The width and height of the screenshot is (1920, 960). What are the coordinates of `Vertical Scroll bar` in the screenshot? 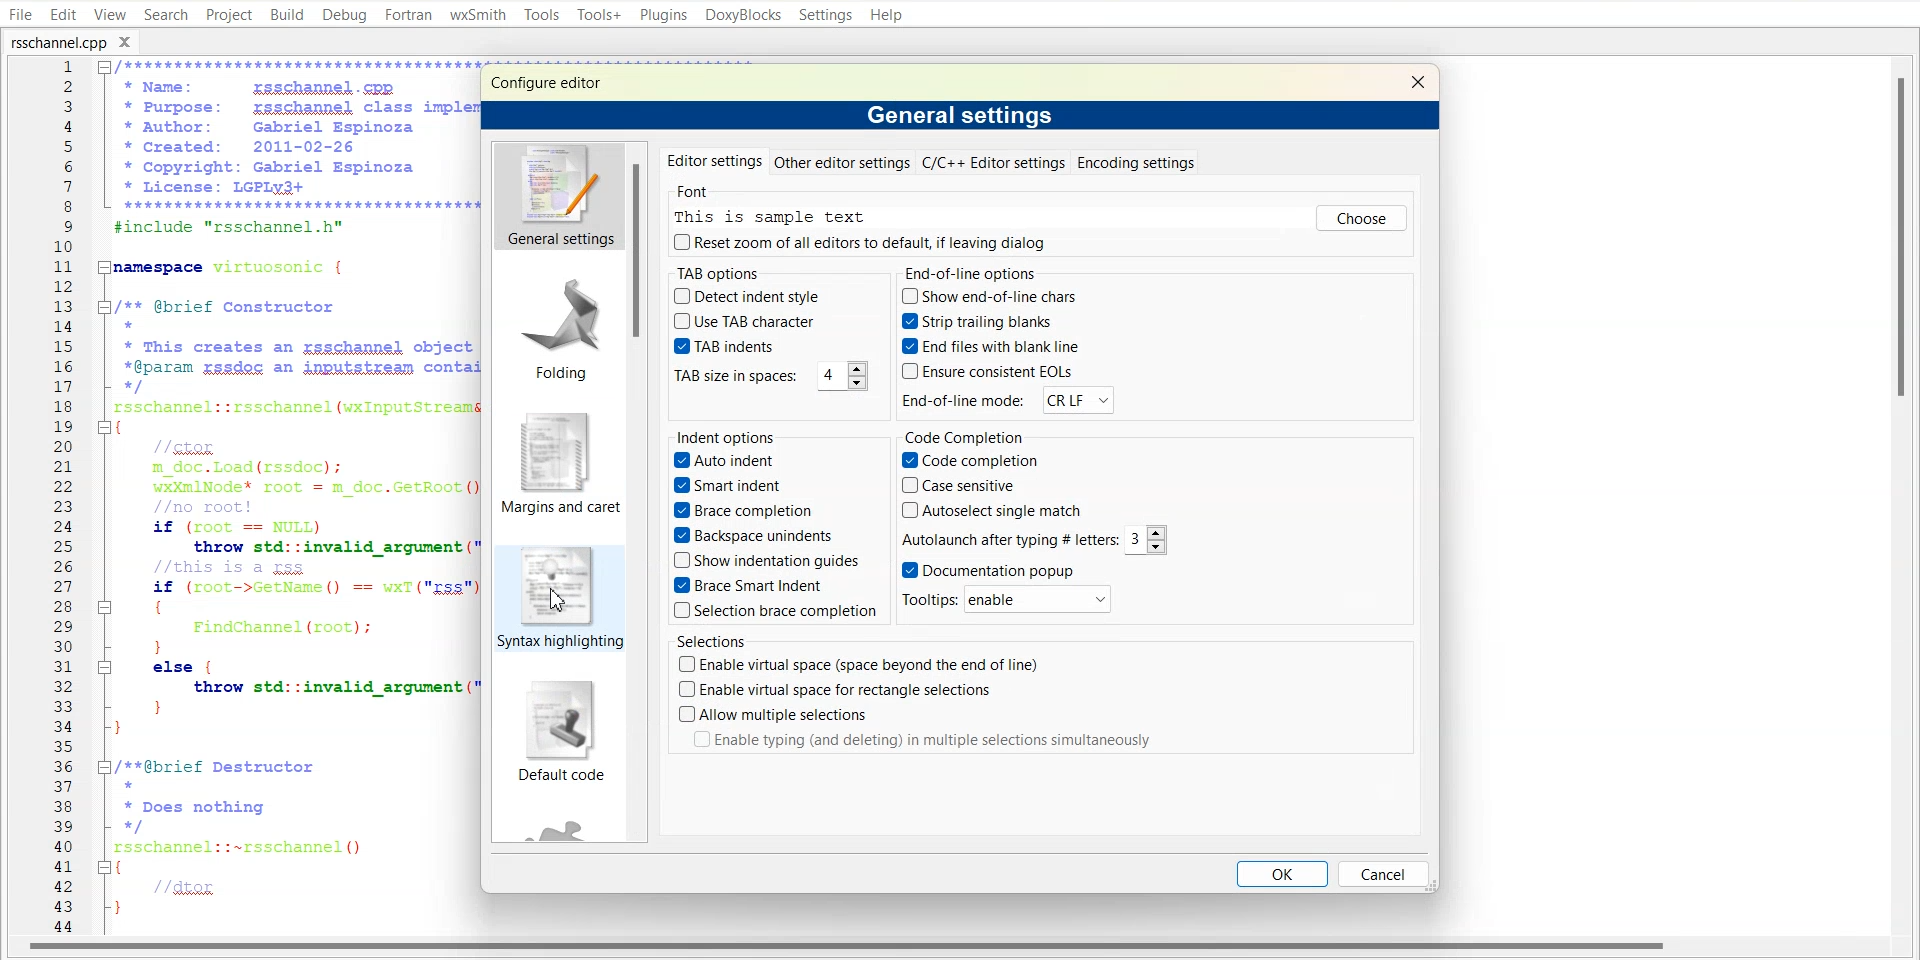 It's located at (1908, 496).